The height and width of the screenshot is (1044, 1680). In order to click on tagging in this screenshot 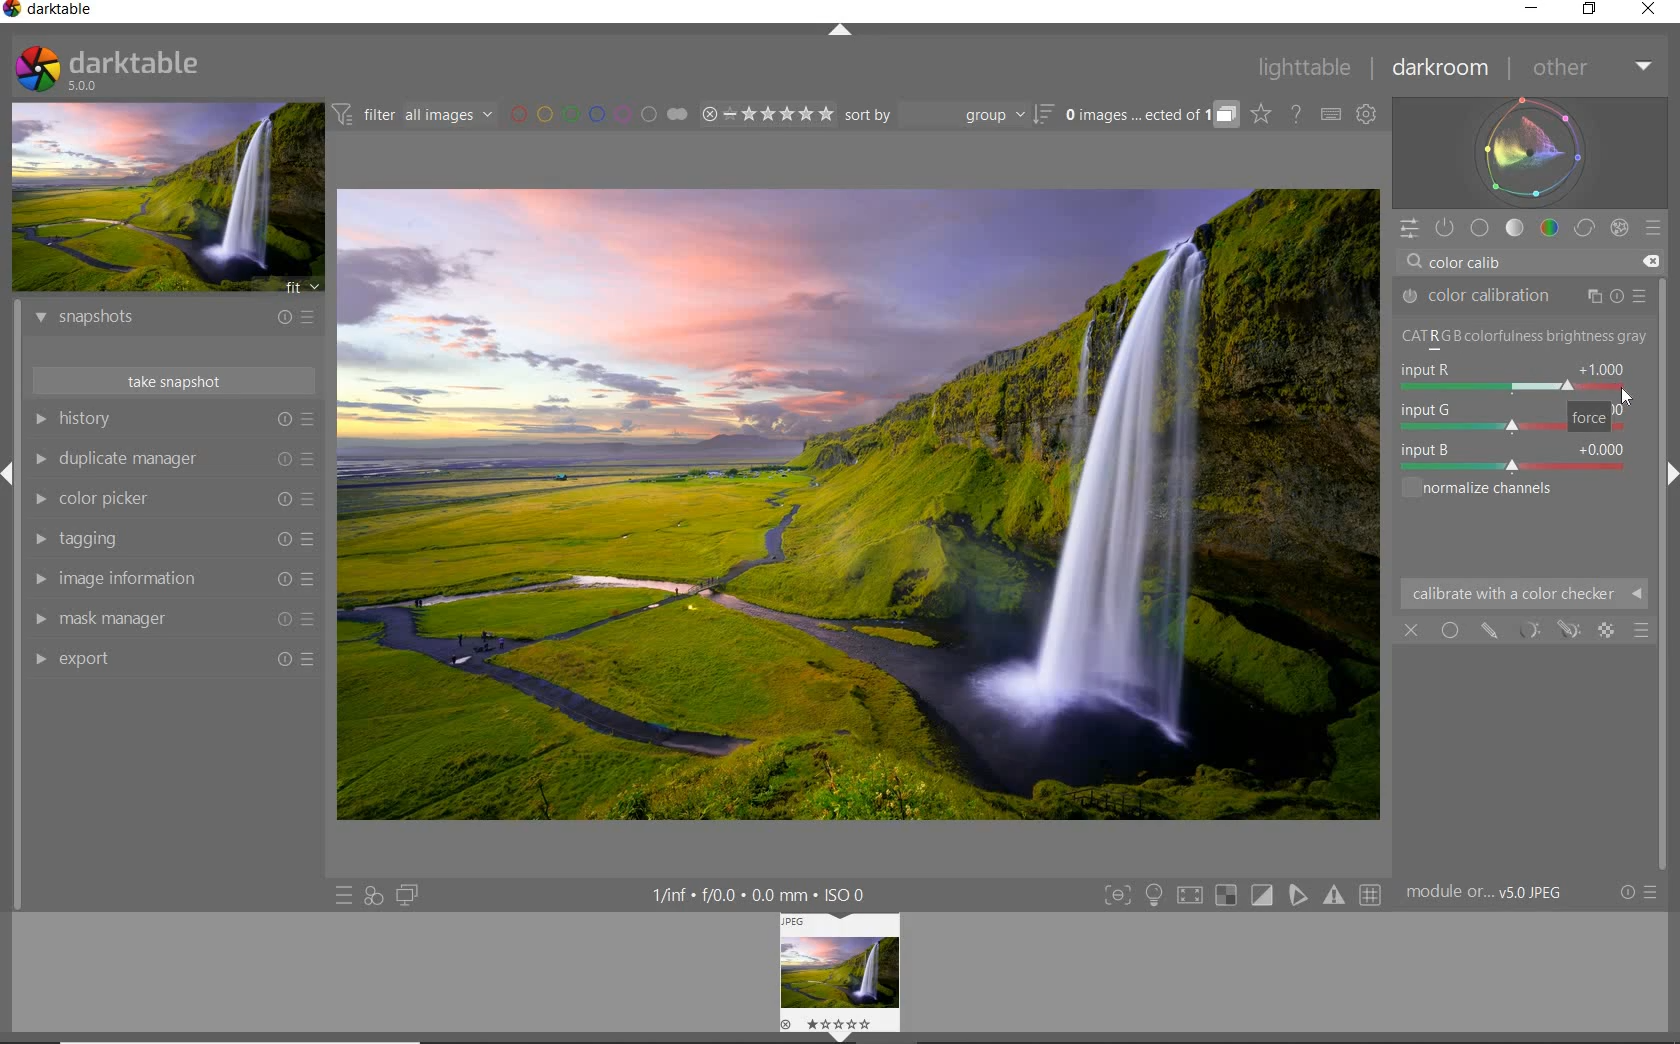, I will do `click(173, 539)`.